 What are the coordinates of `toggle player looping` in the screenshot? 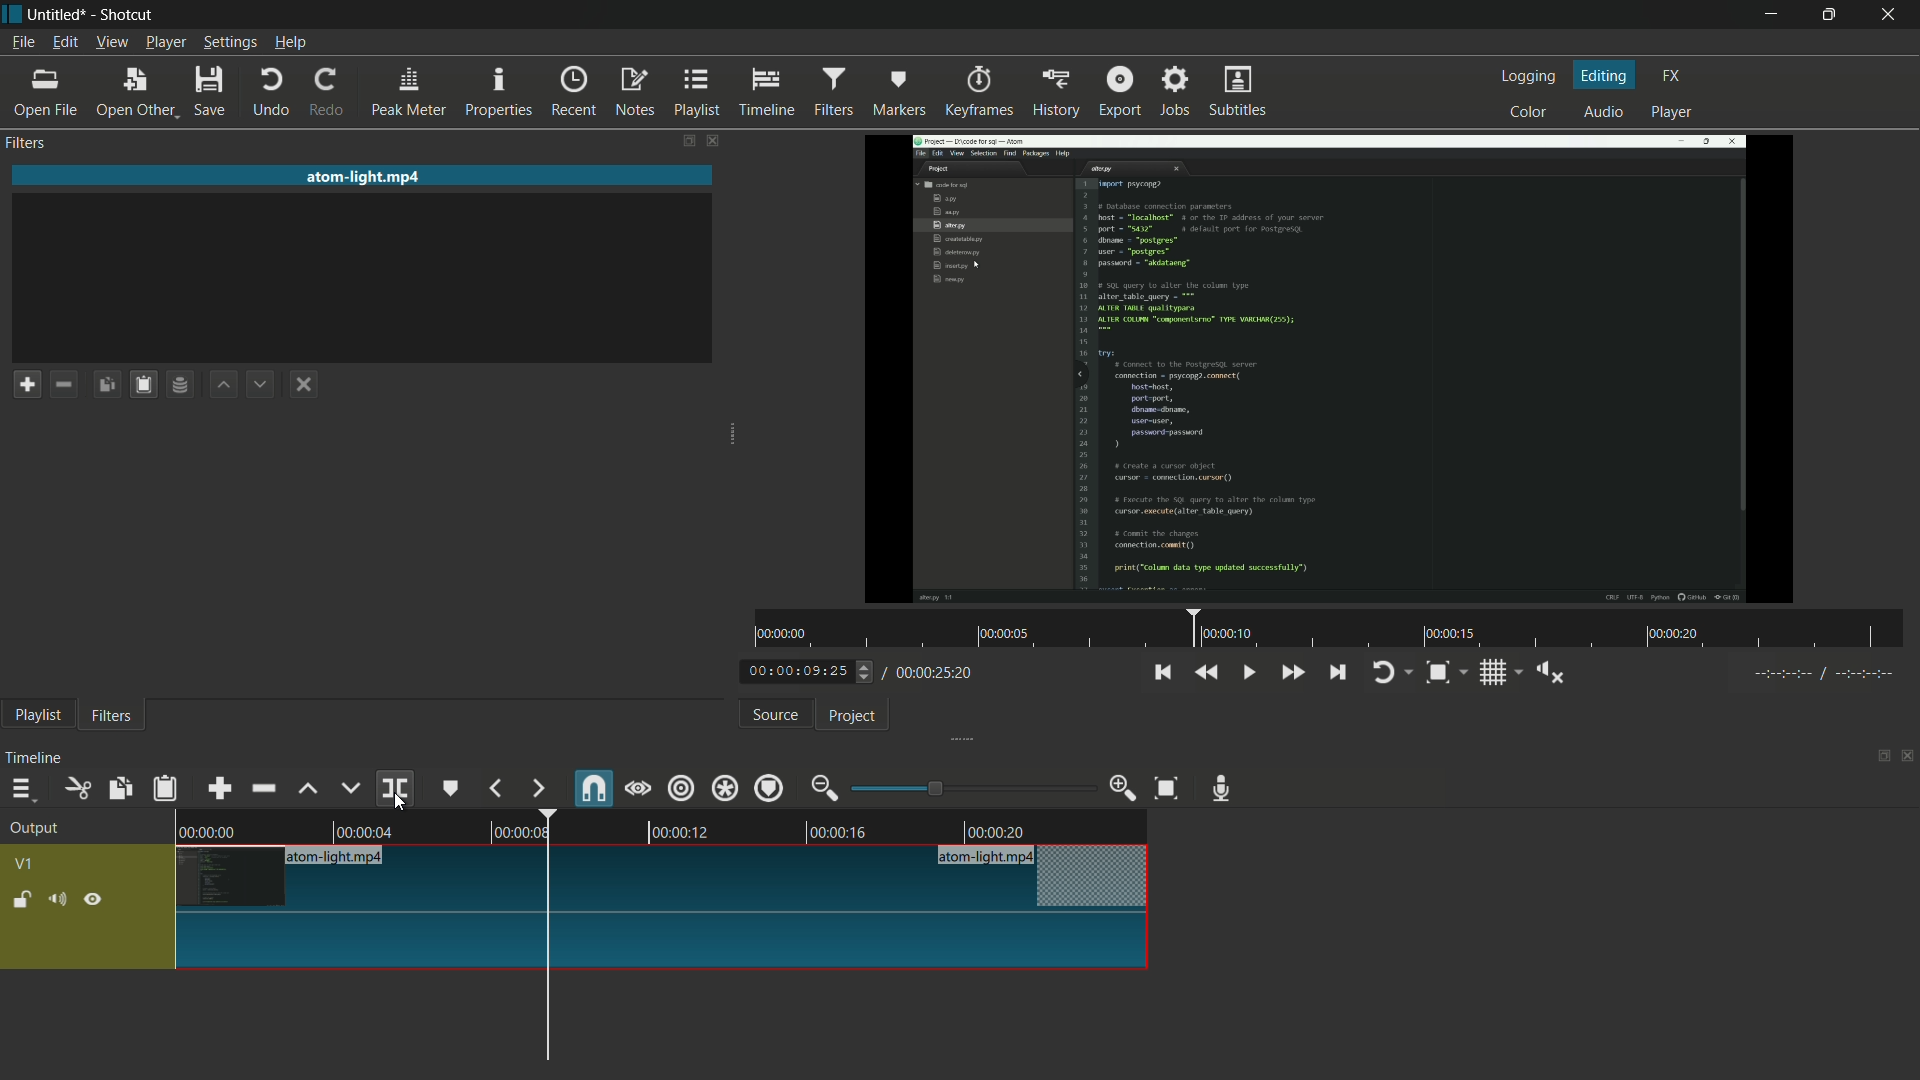 It's located at (1393, 672).